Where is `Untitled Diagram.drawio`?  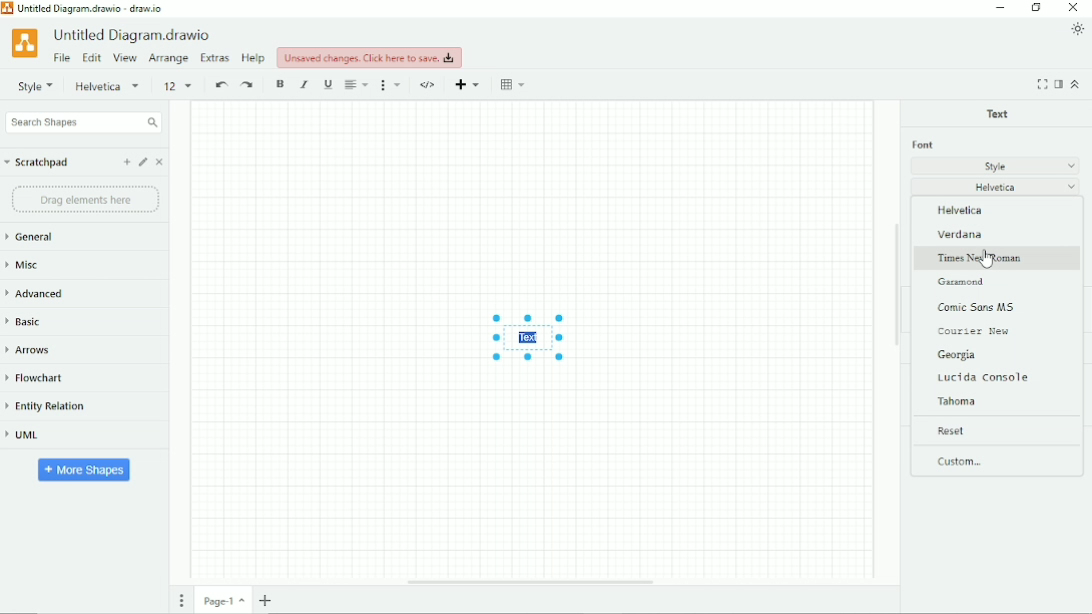
Untitled Diagram.drawio is located at coordinates (136, 35).